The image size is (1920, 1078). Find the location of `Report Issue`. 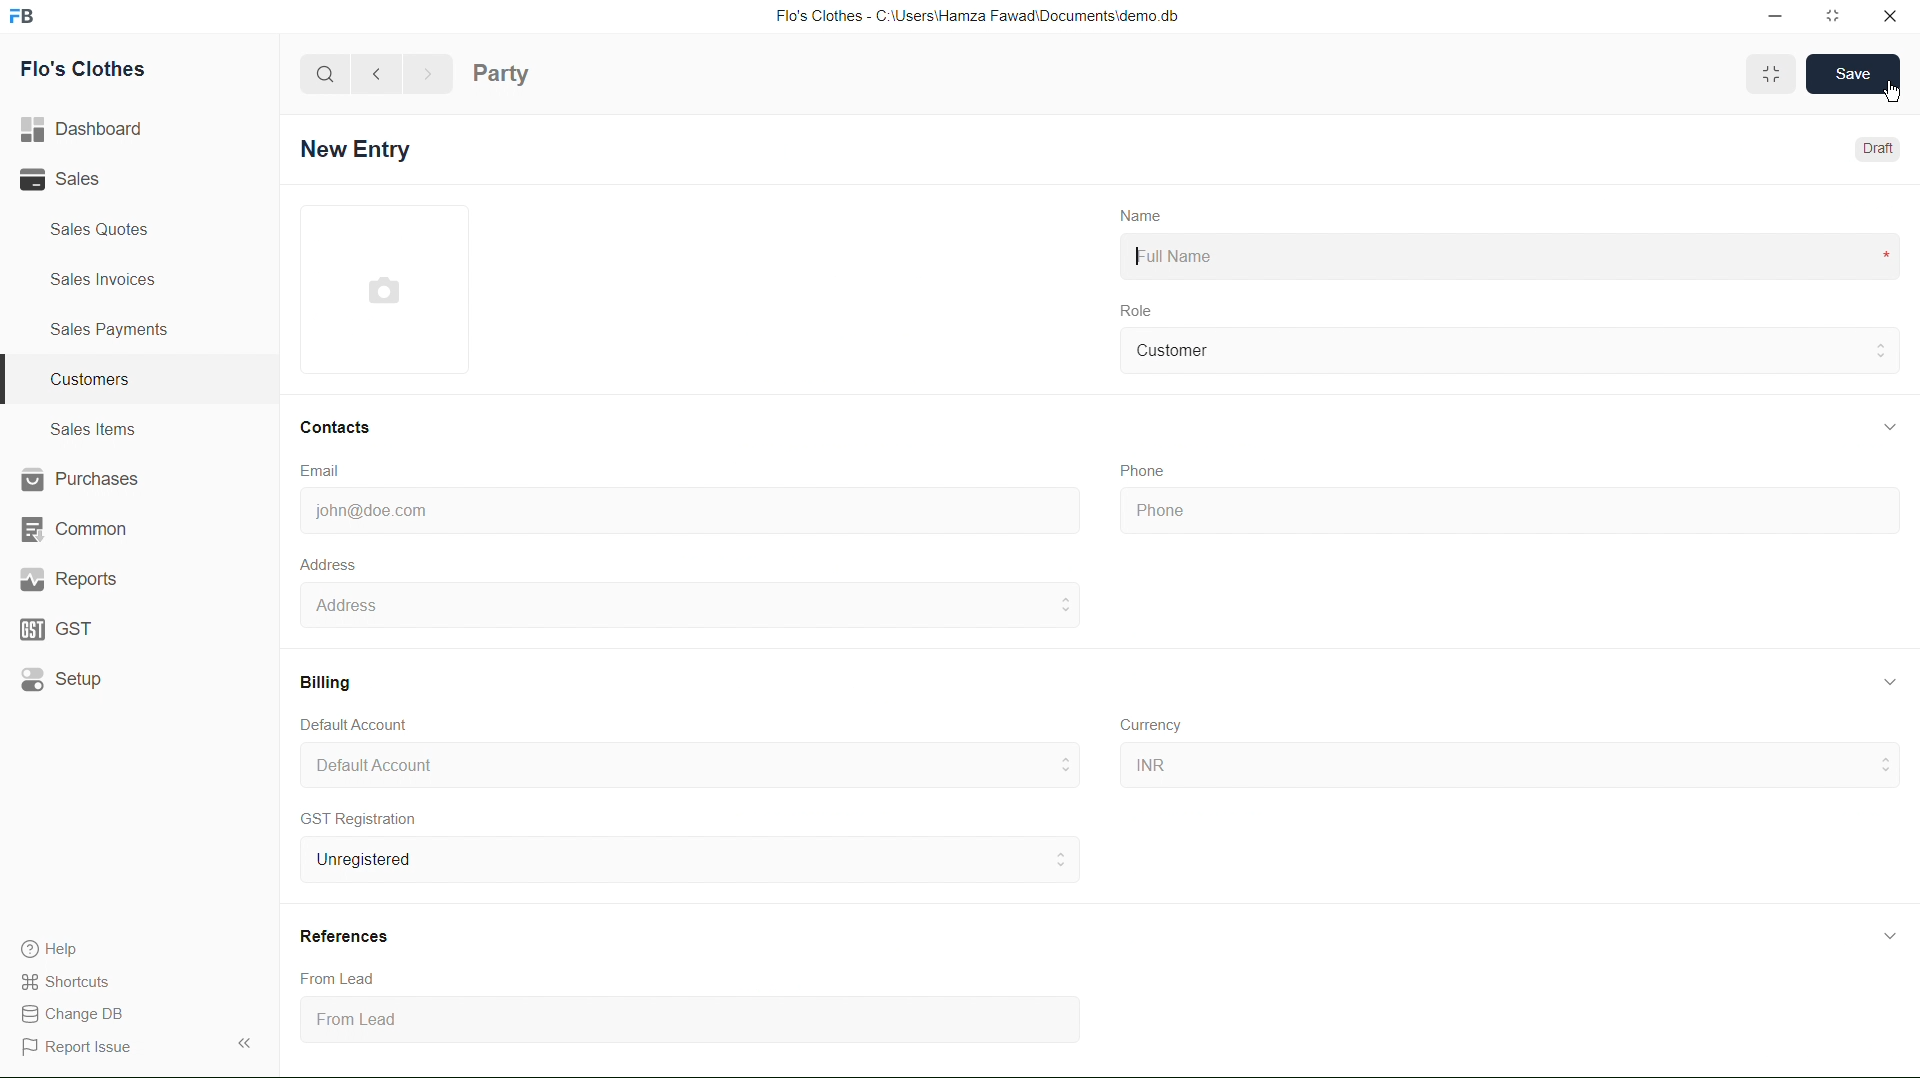

Report Issue is located at coordinates (77, 1047).